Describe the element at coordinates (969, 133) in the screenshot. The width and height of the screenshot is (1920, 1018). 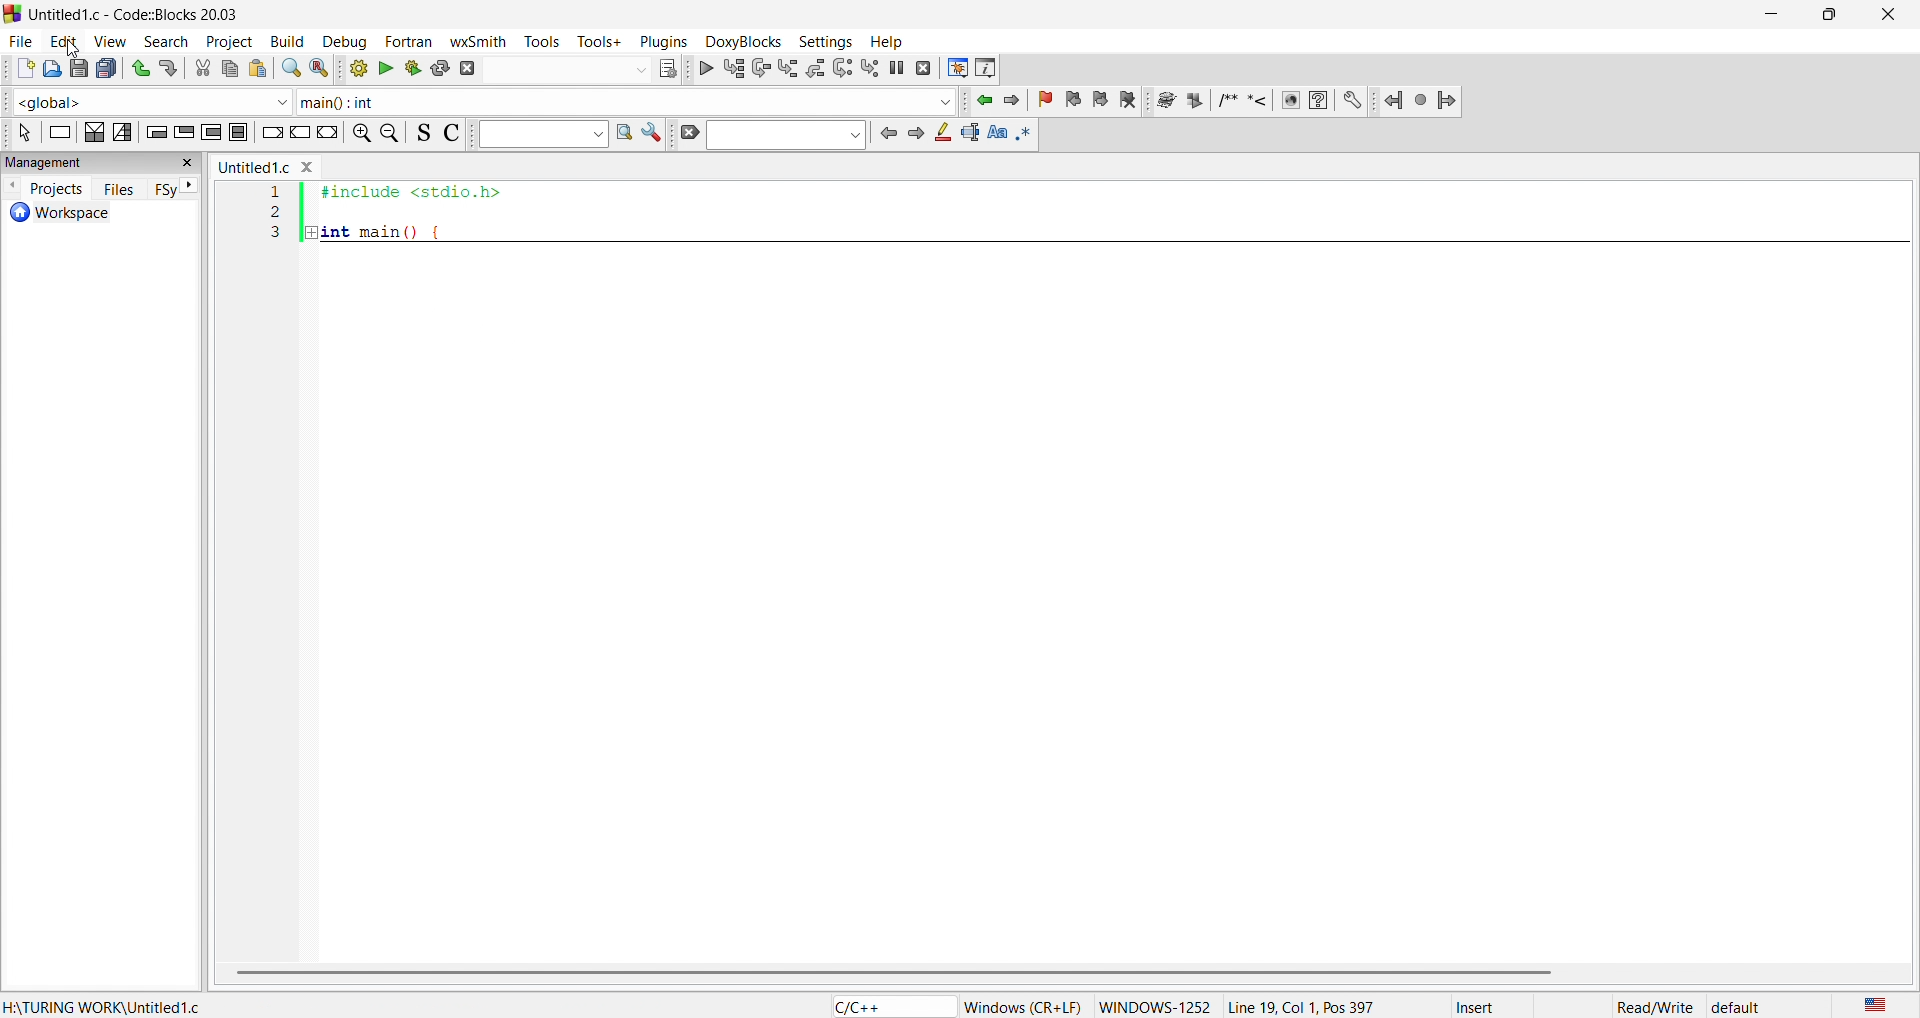
I see `selected text` at that location.